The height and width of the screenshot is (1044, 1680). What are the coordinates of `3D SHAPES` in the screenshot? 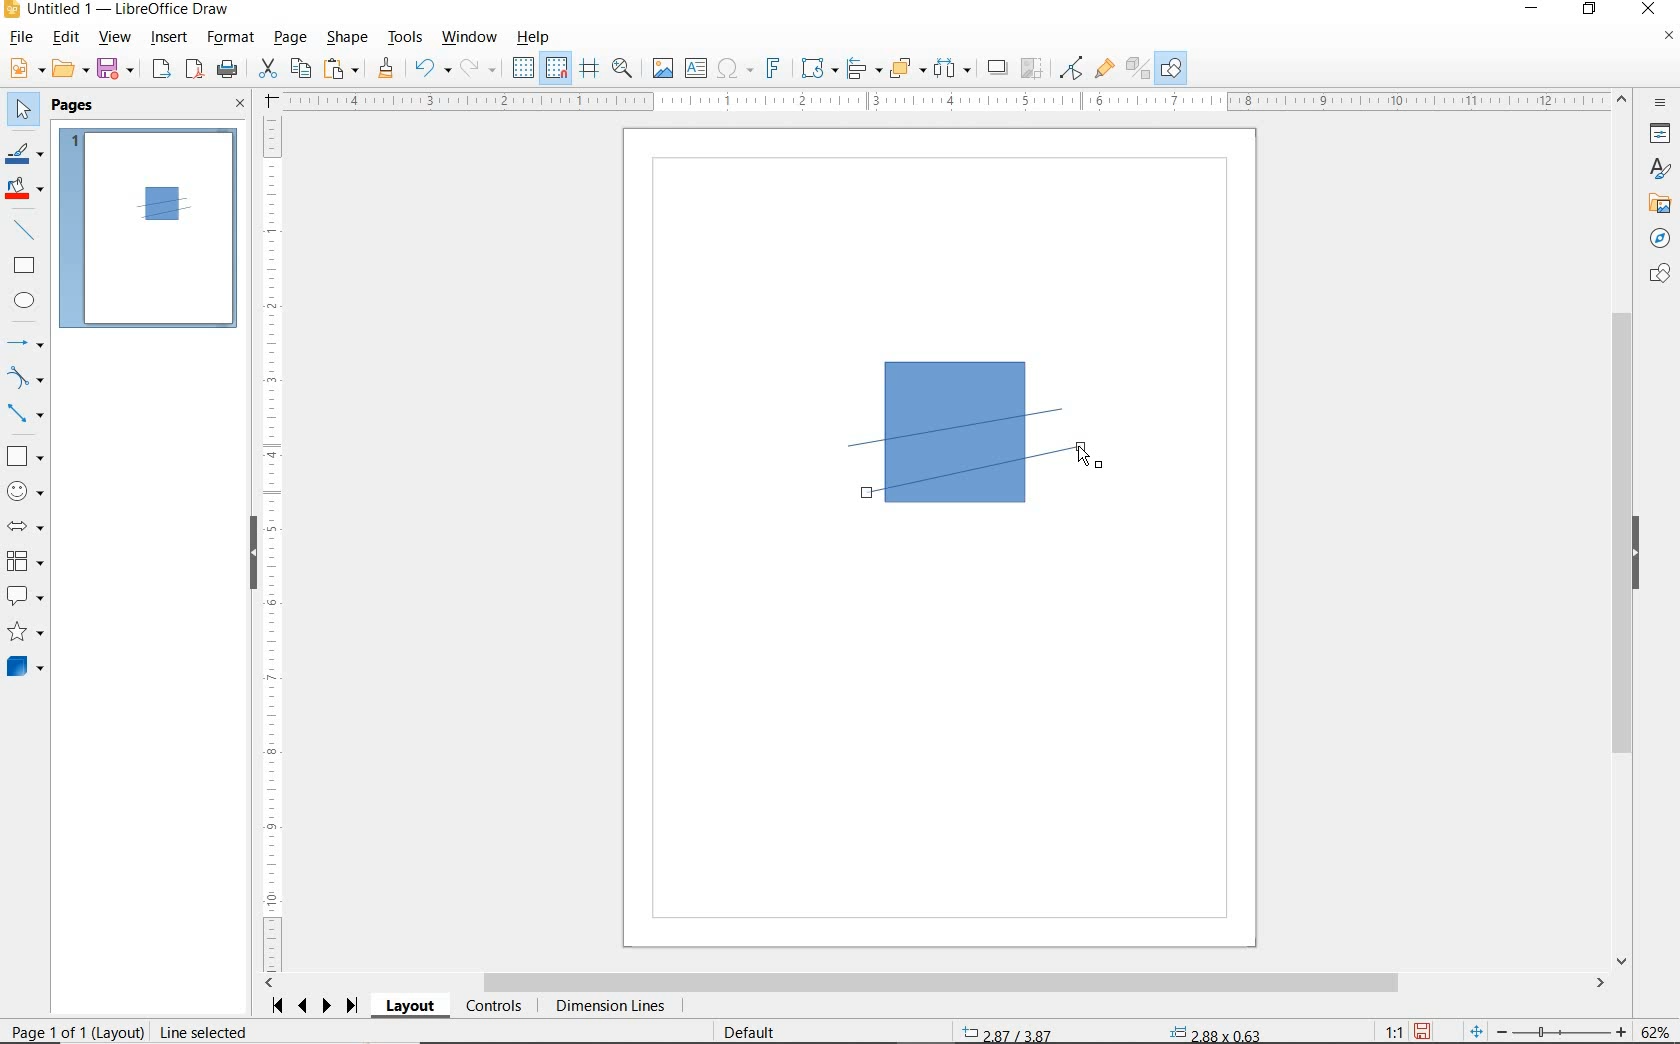 It's located at (25, 667).